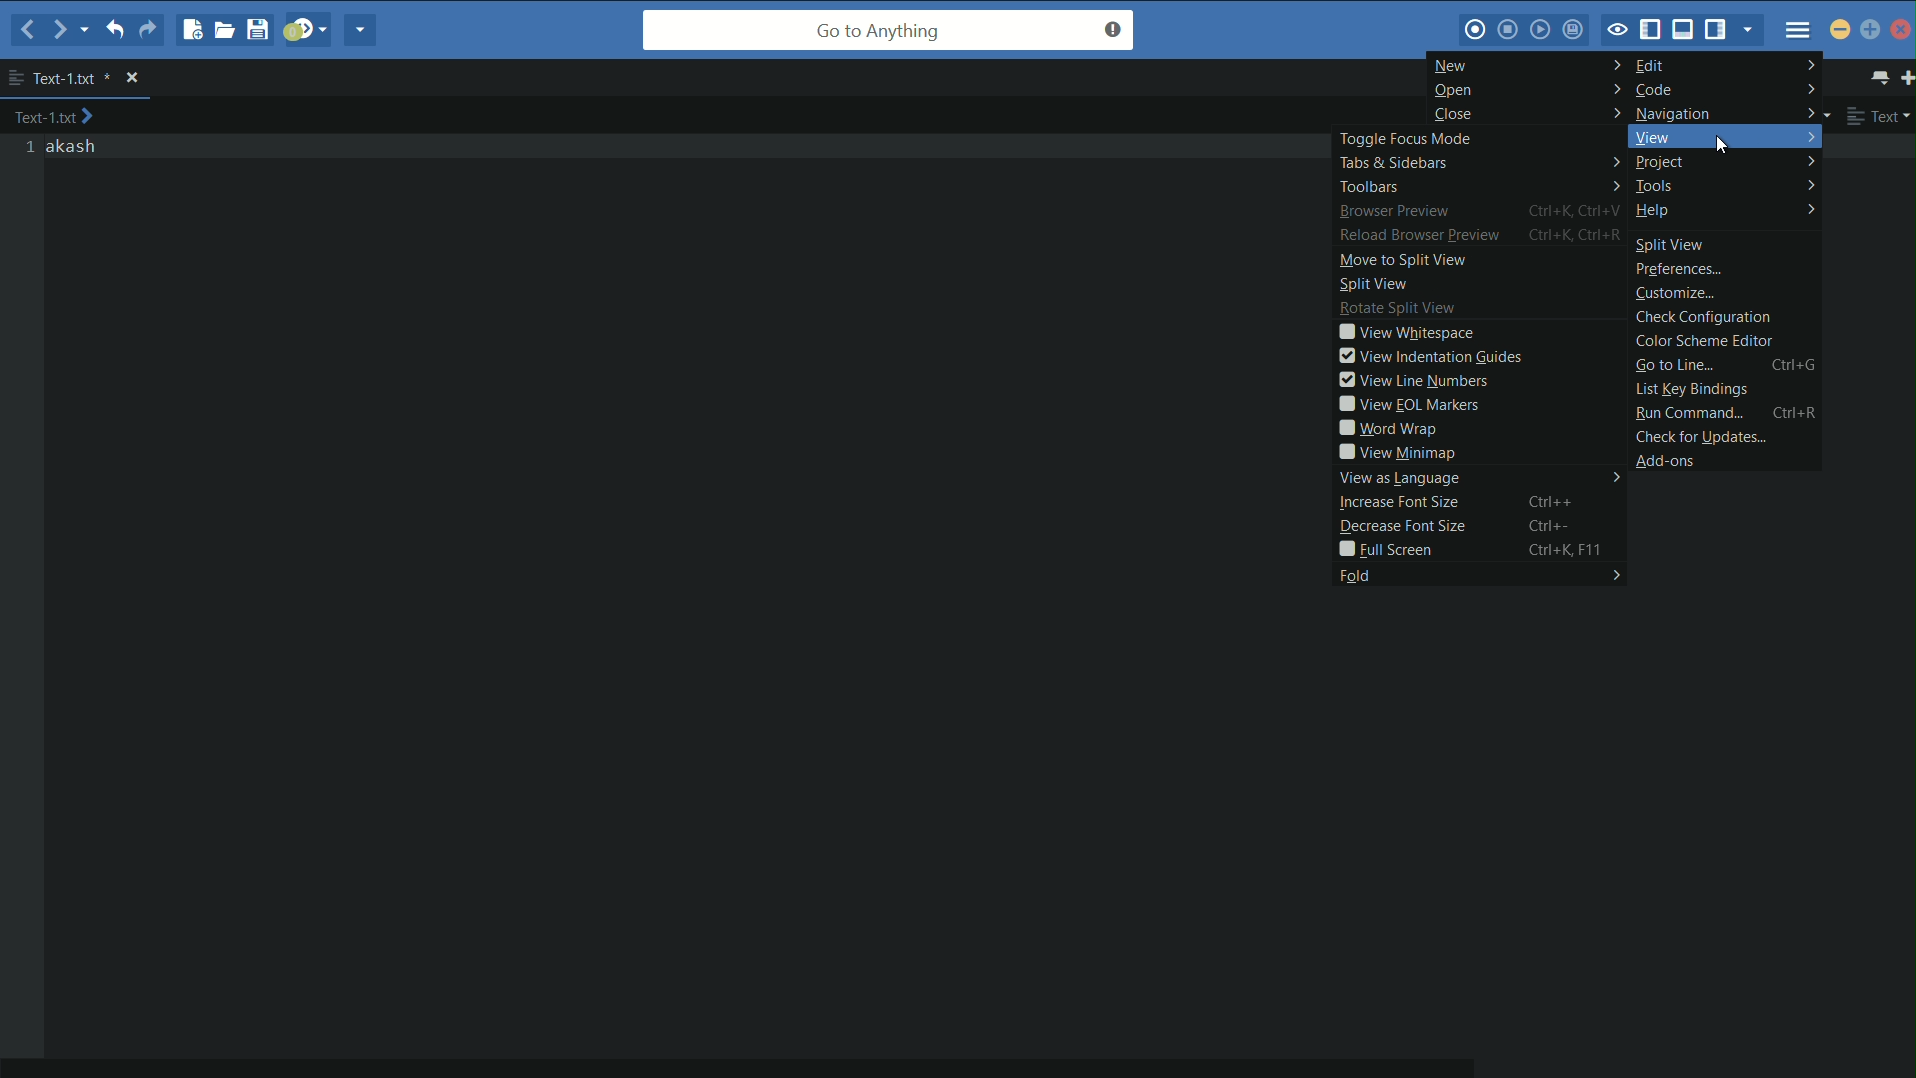  I want to click on more options, so click(15, 78).